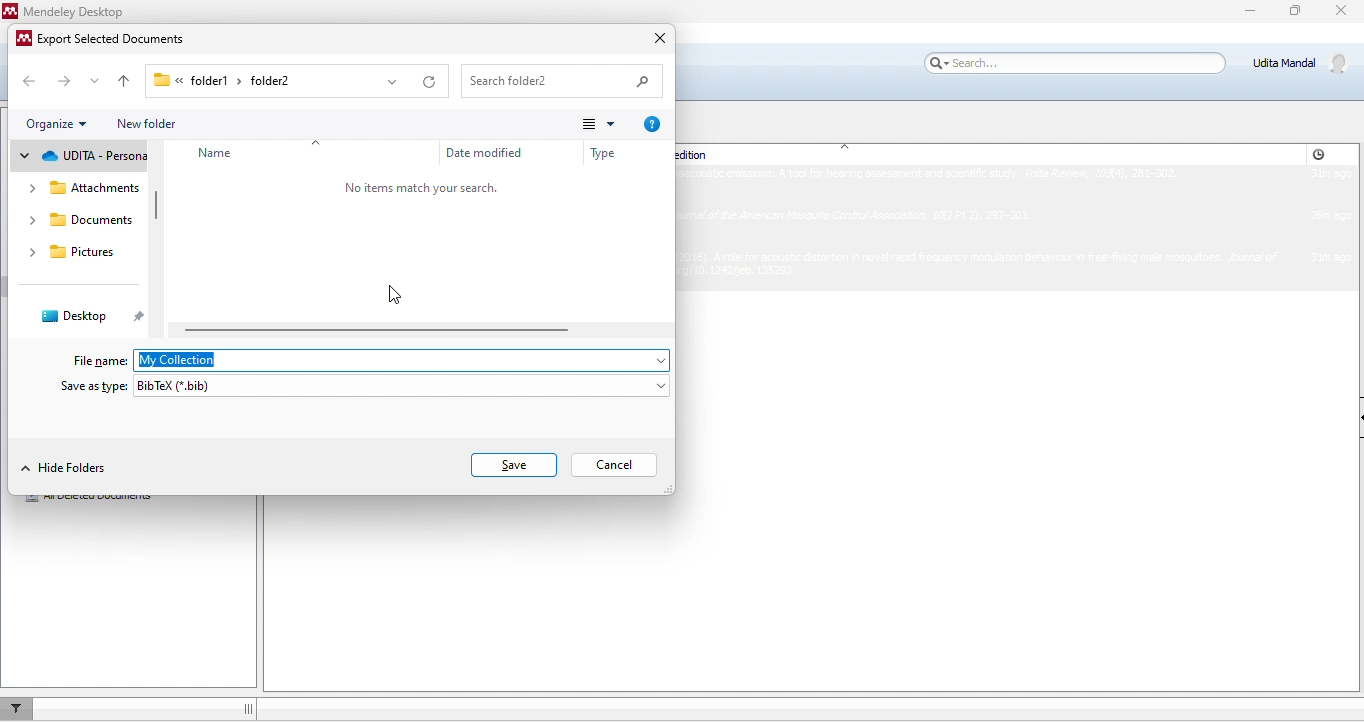  Describe the element at coordinates (621, 464) in the screenshot. I see `cancel` at that location.